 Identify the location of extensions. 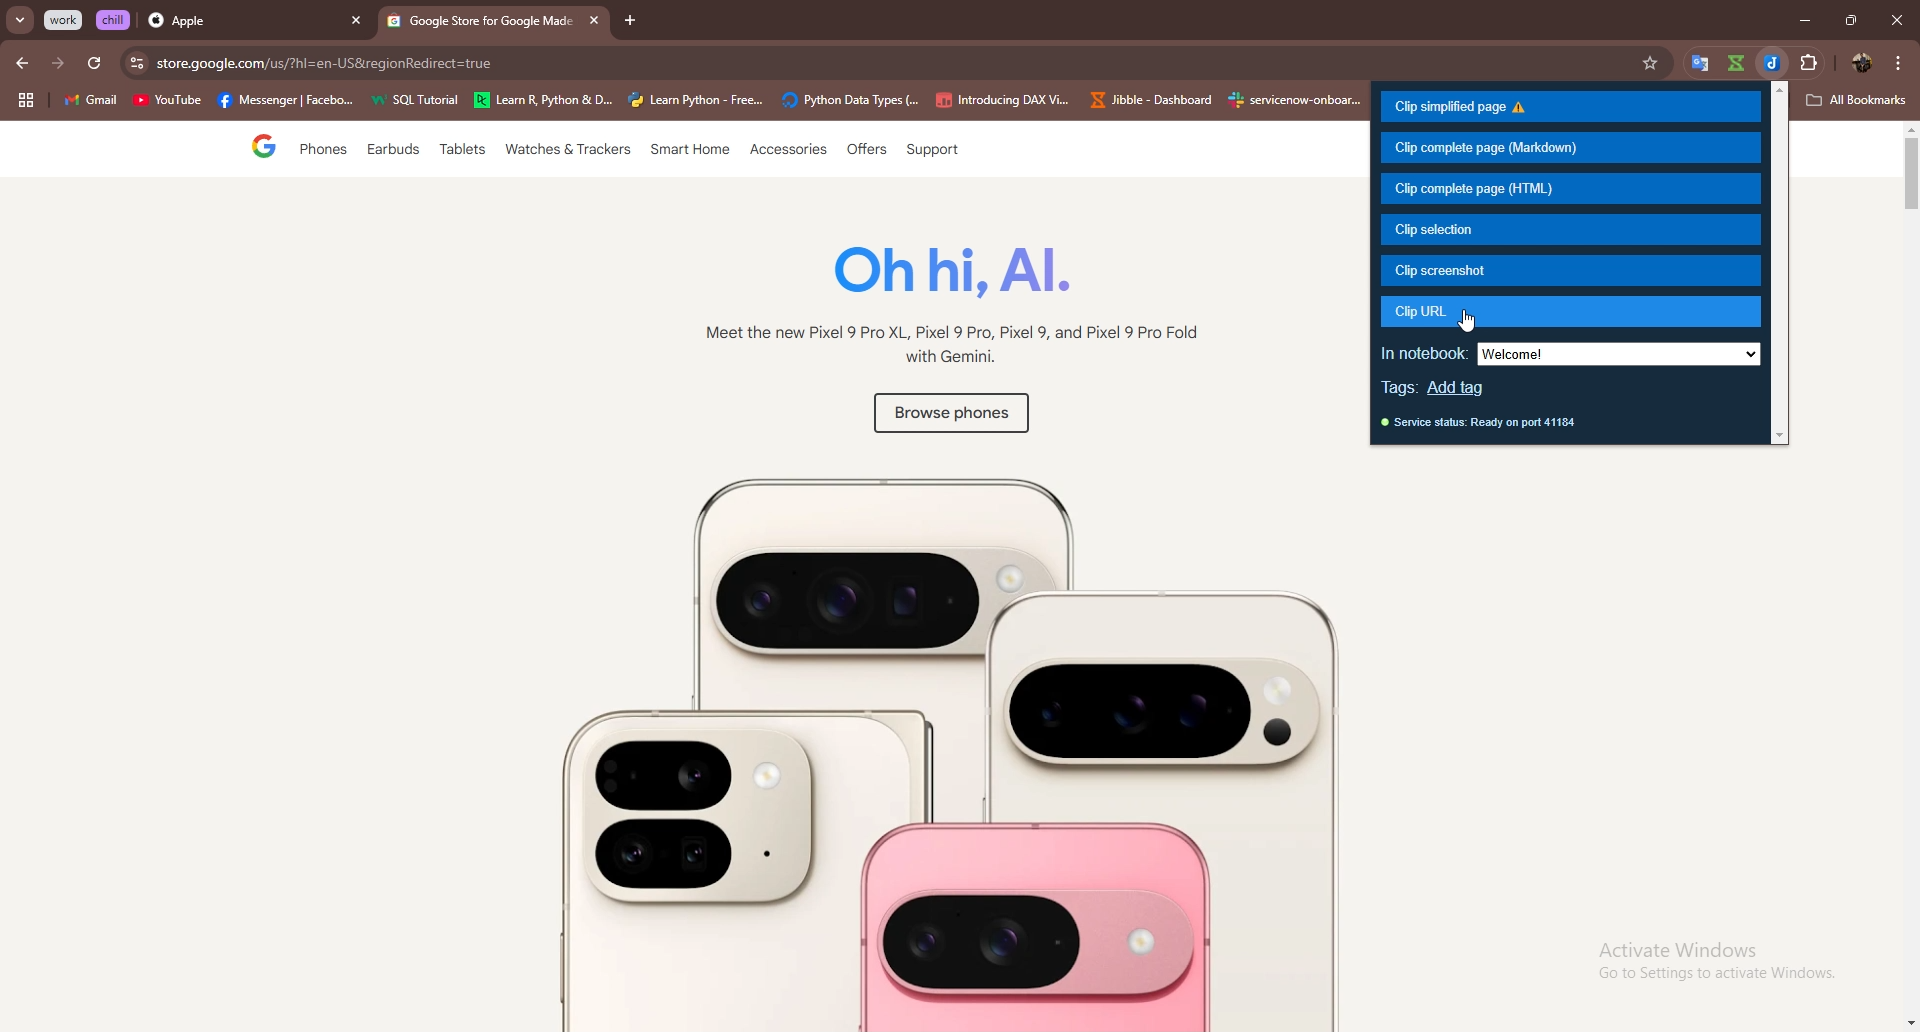
(1809, 63).